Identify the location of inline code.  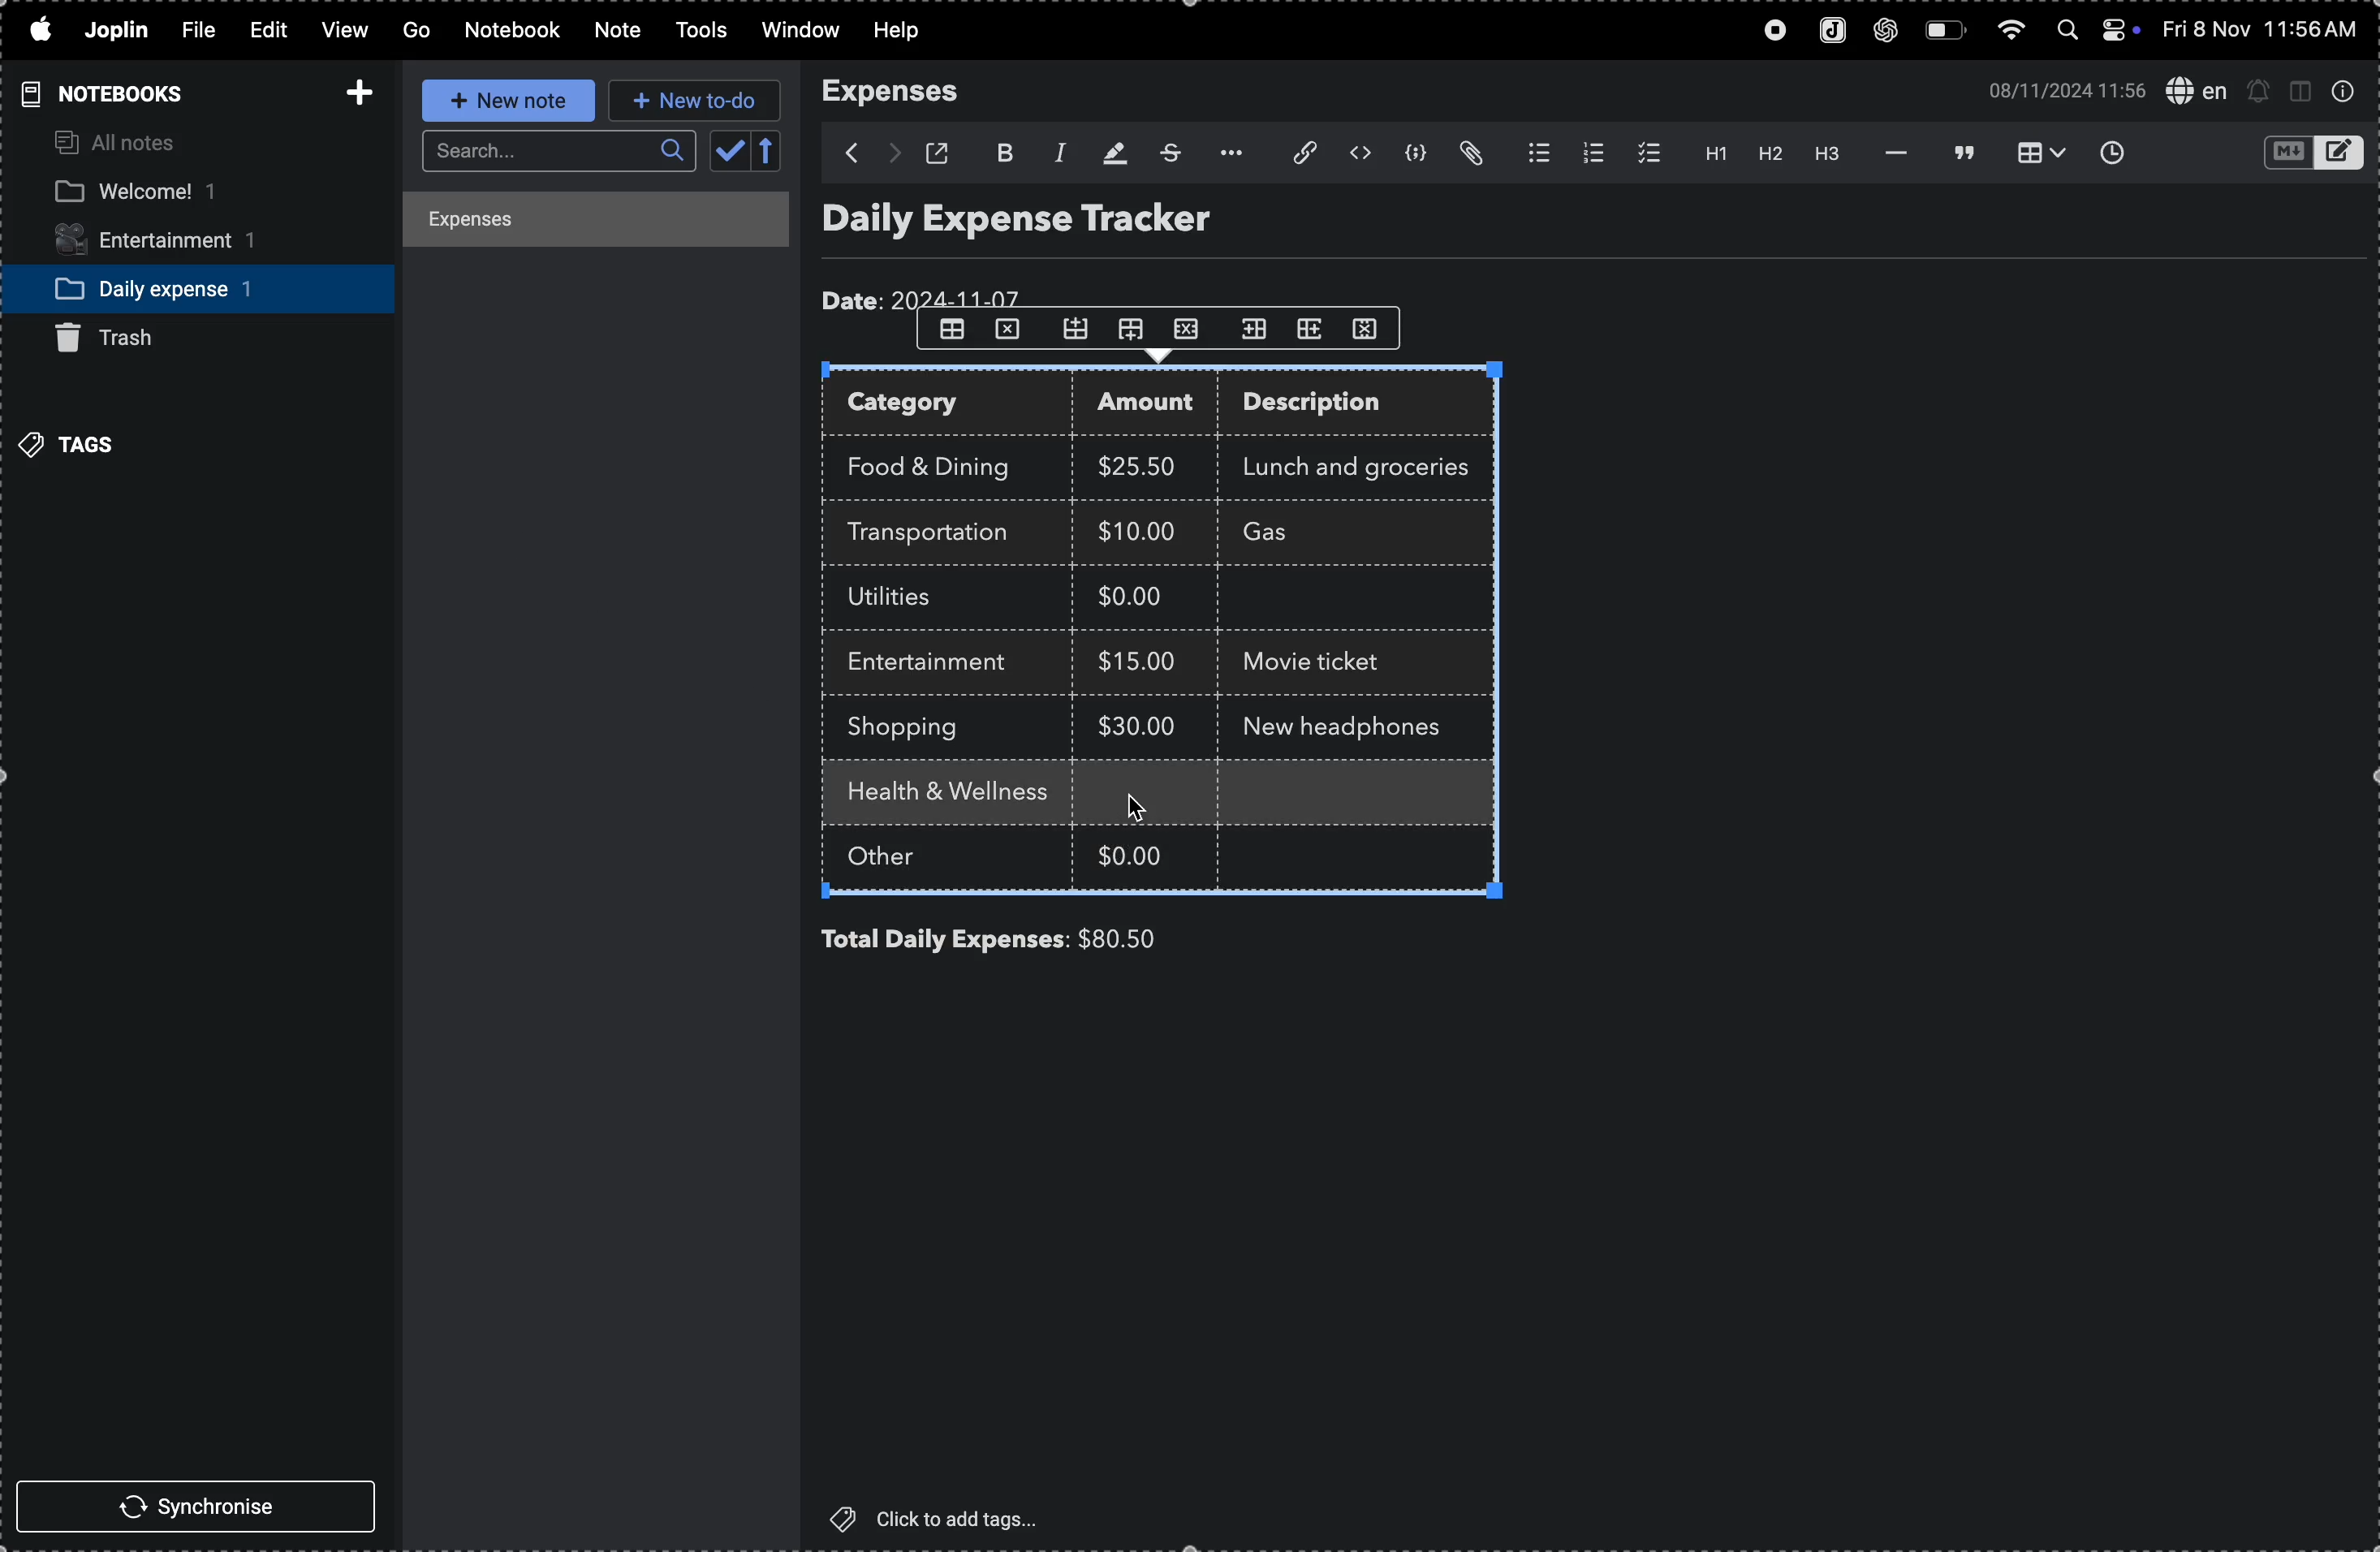
(1359, 154).